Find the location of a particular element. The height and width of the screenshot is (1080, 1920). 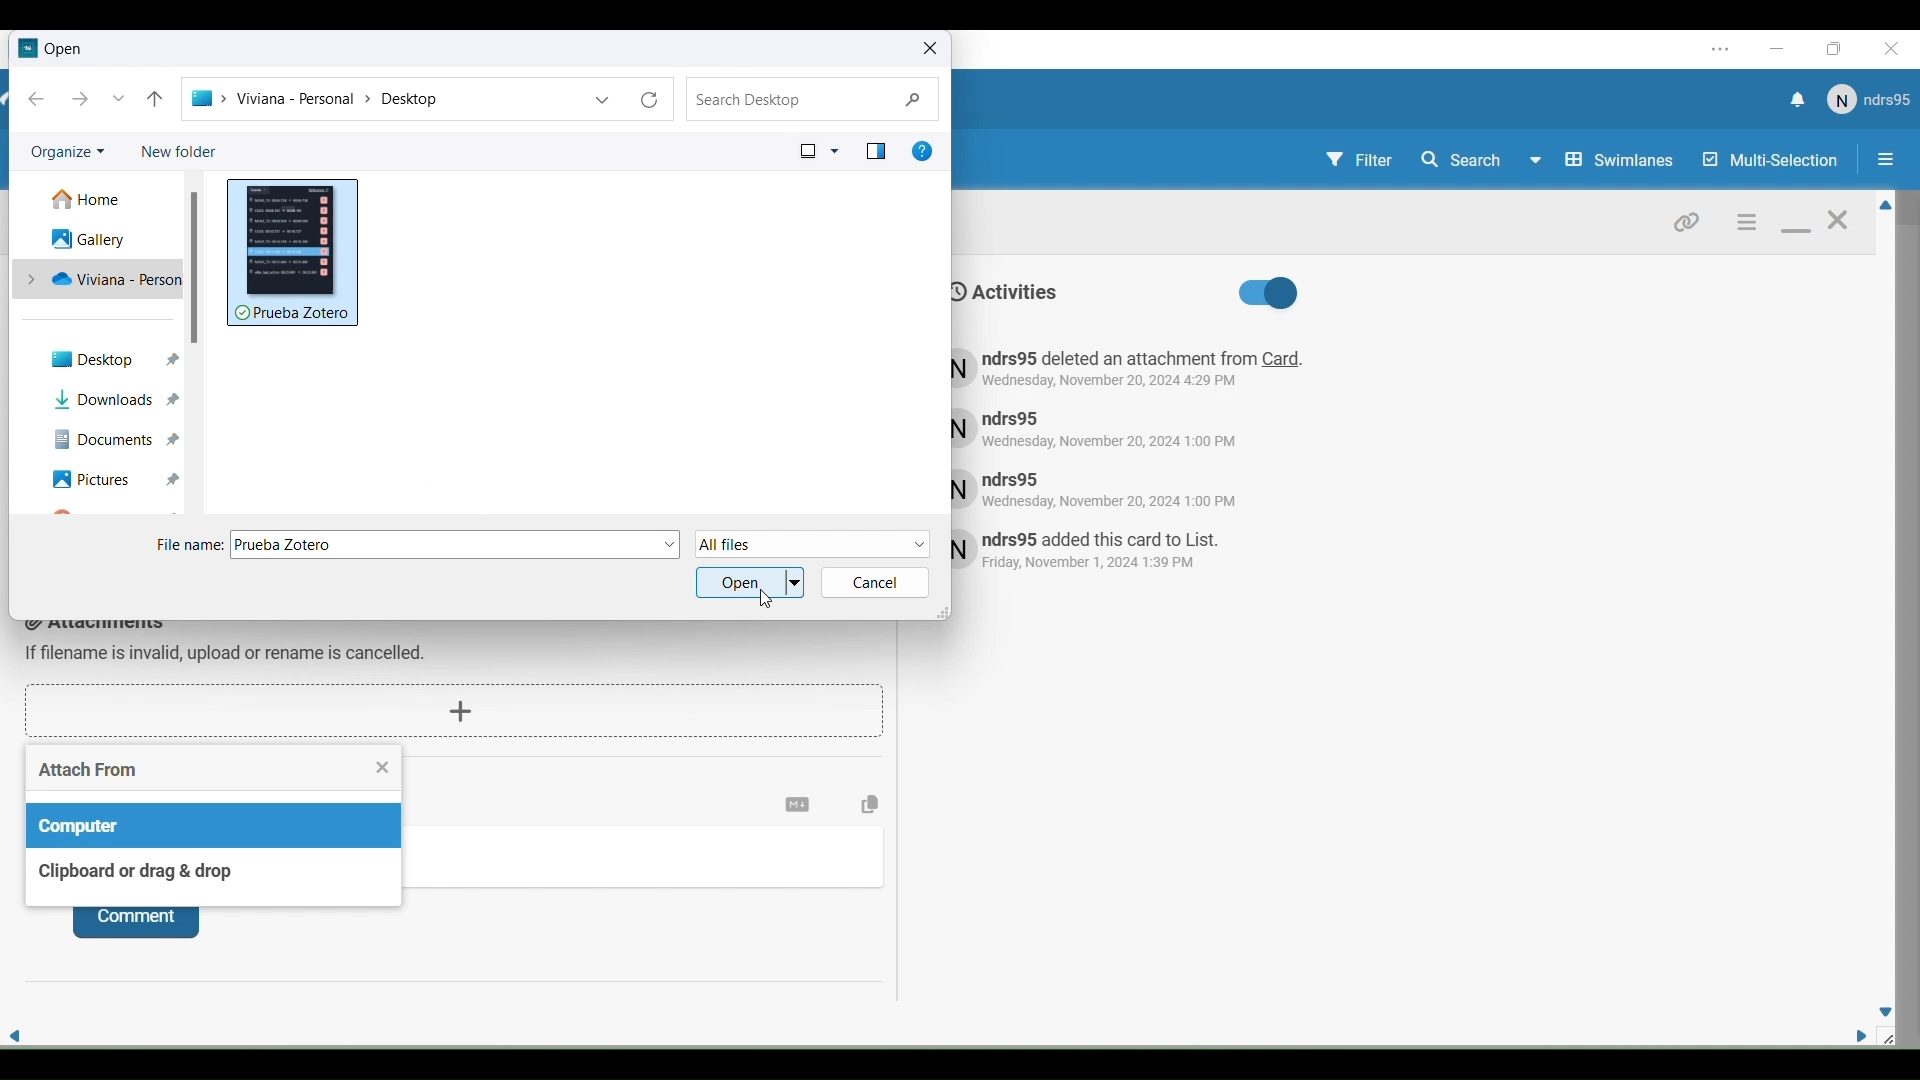

User is located at coordinates (1867, 100).